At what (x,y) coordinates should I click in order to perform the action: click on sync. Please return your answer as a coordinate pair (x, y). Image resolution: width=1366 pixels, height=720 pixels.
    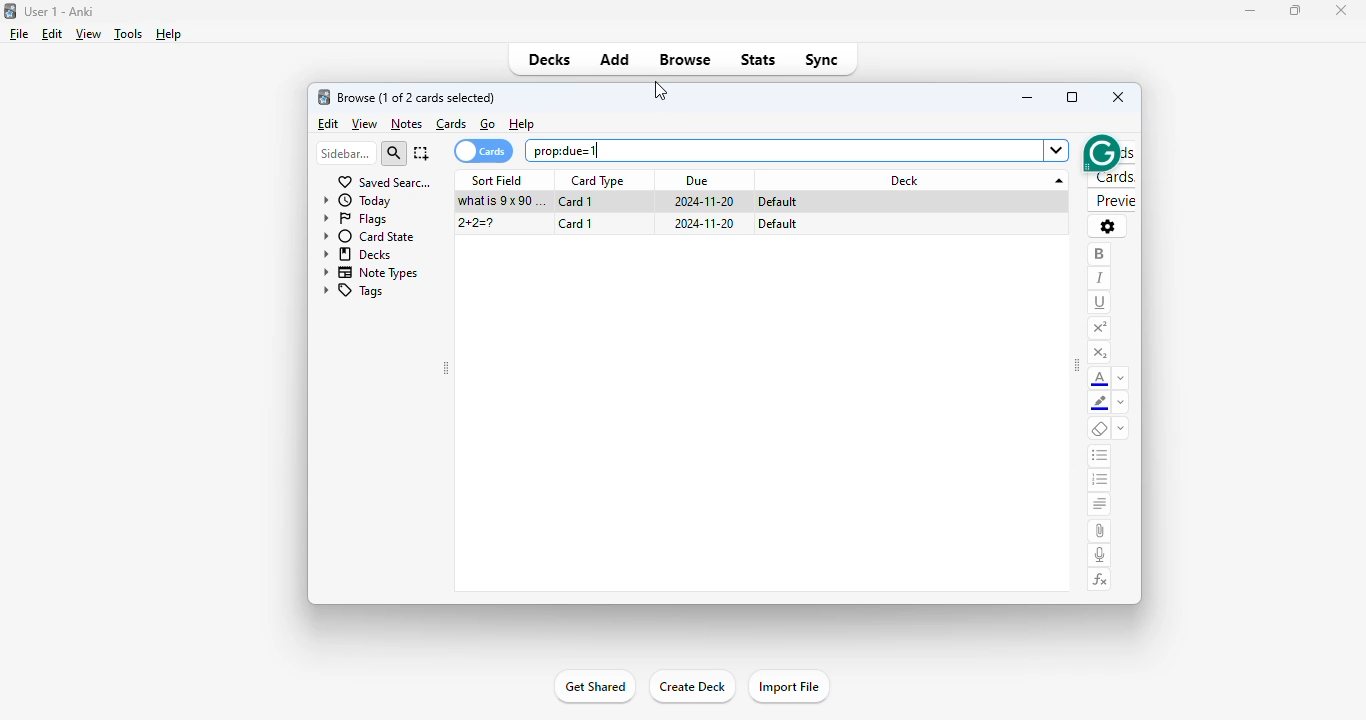
    Looking at the image, I should click on (824, 61).